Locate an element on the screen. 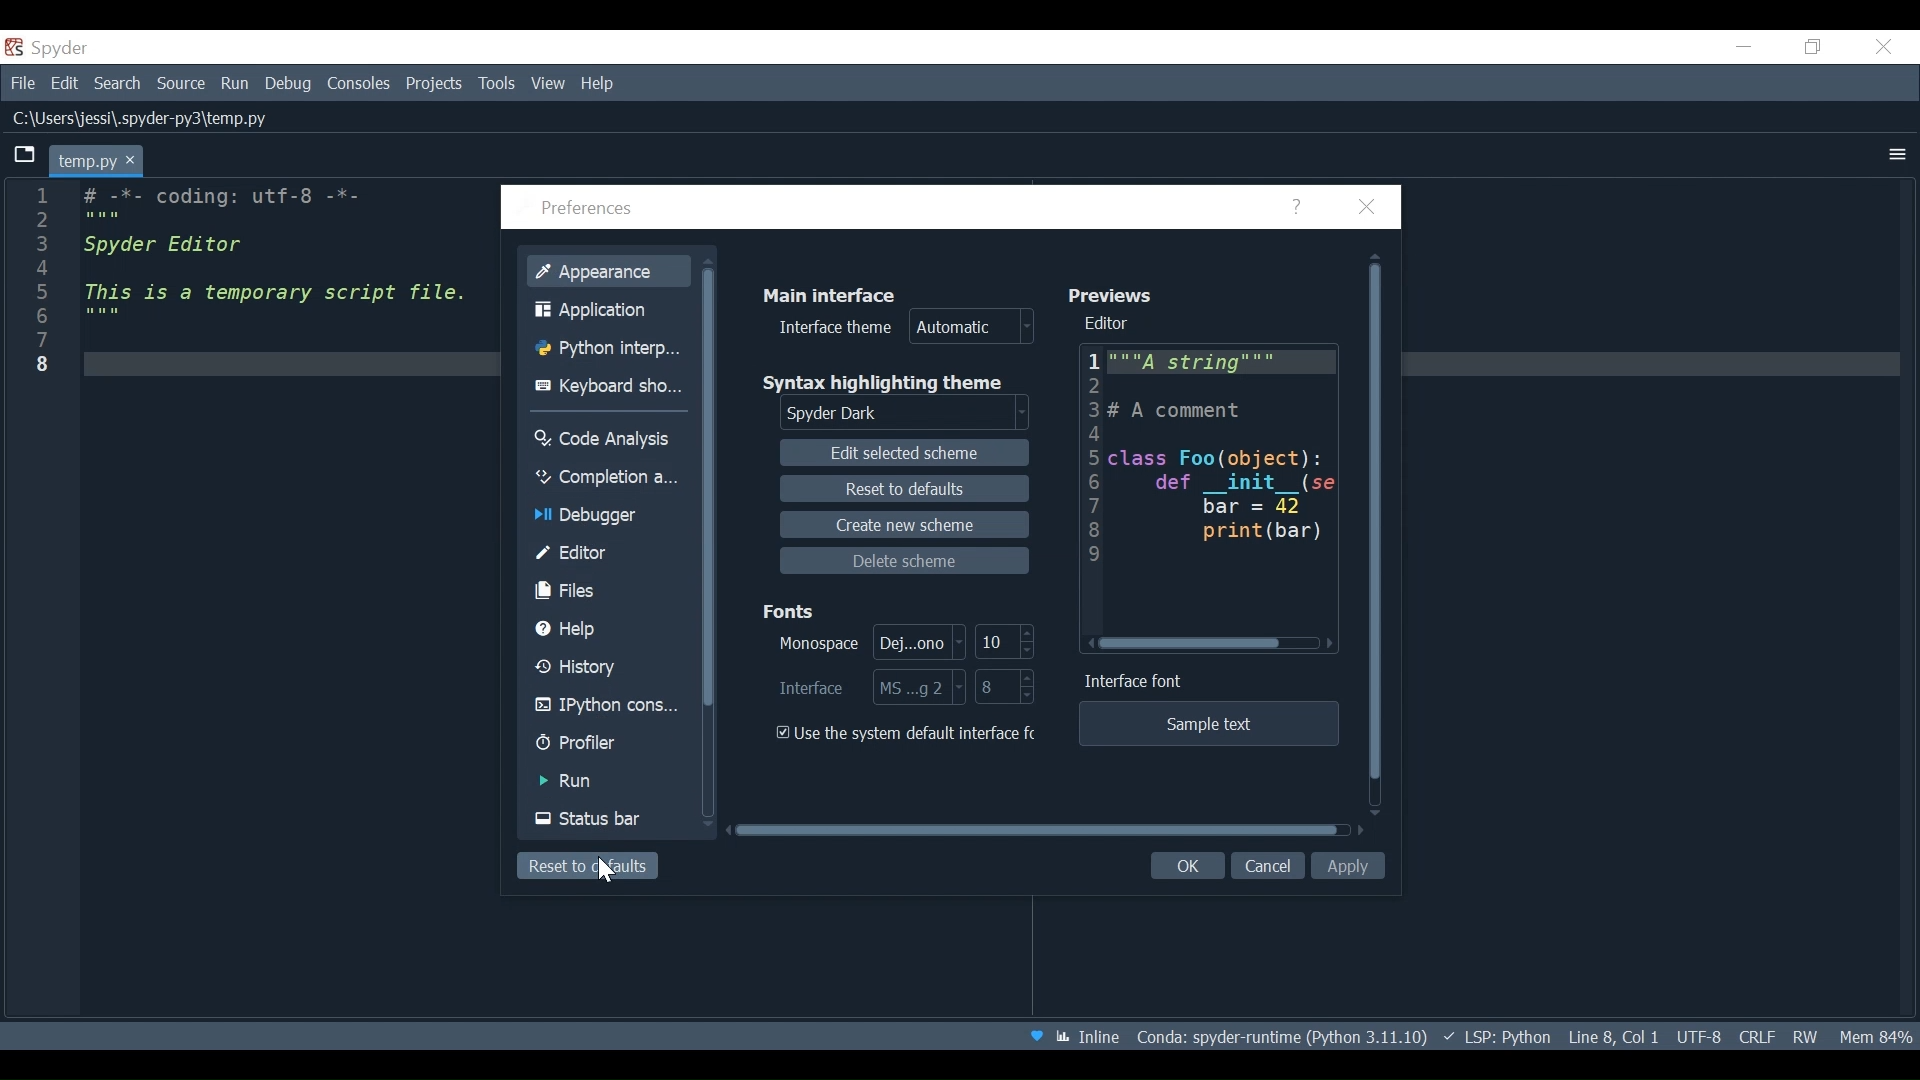 This screenshot has height=1080, width=1920. OK is located at coordinates (1184, 867).